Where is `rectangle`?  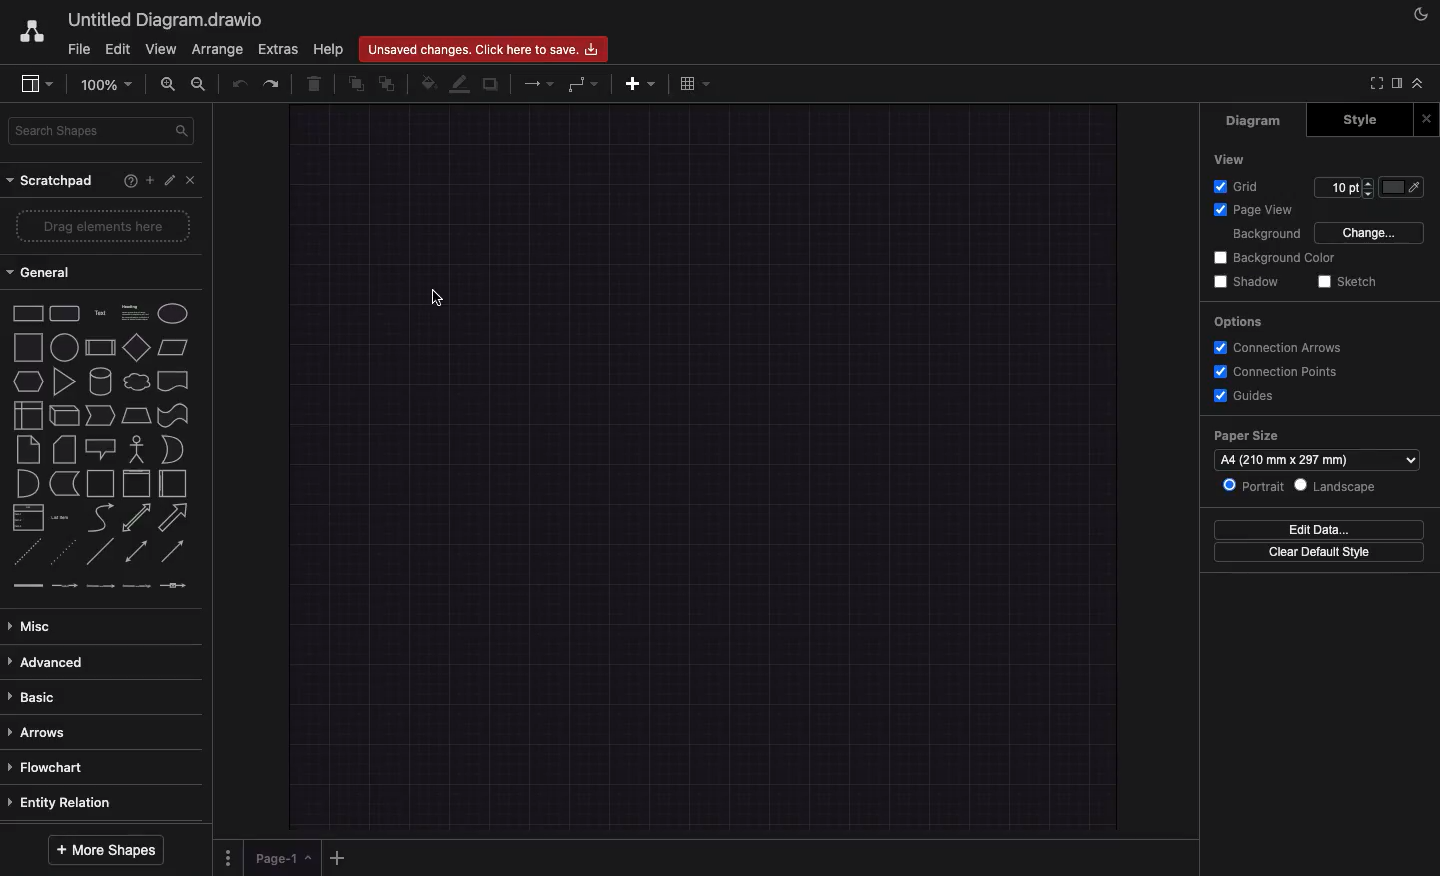 rectangle is located at coordinates (26, 314).